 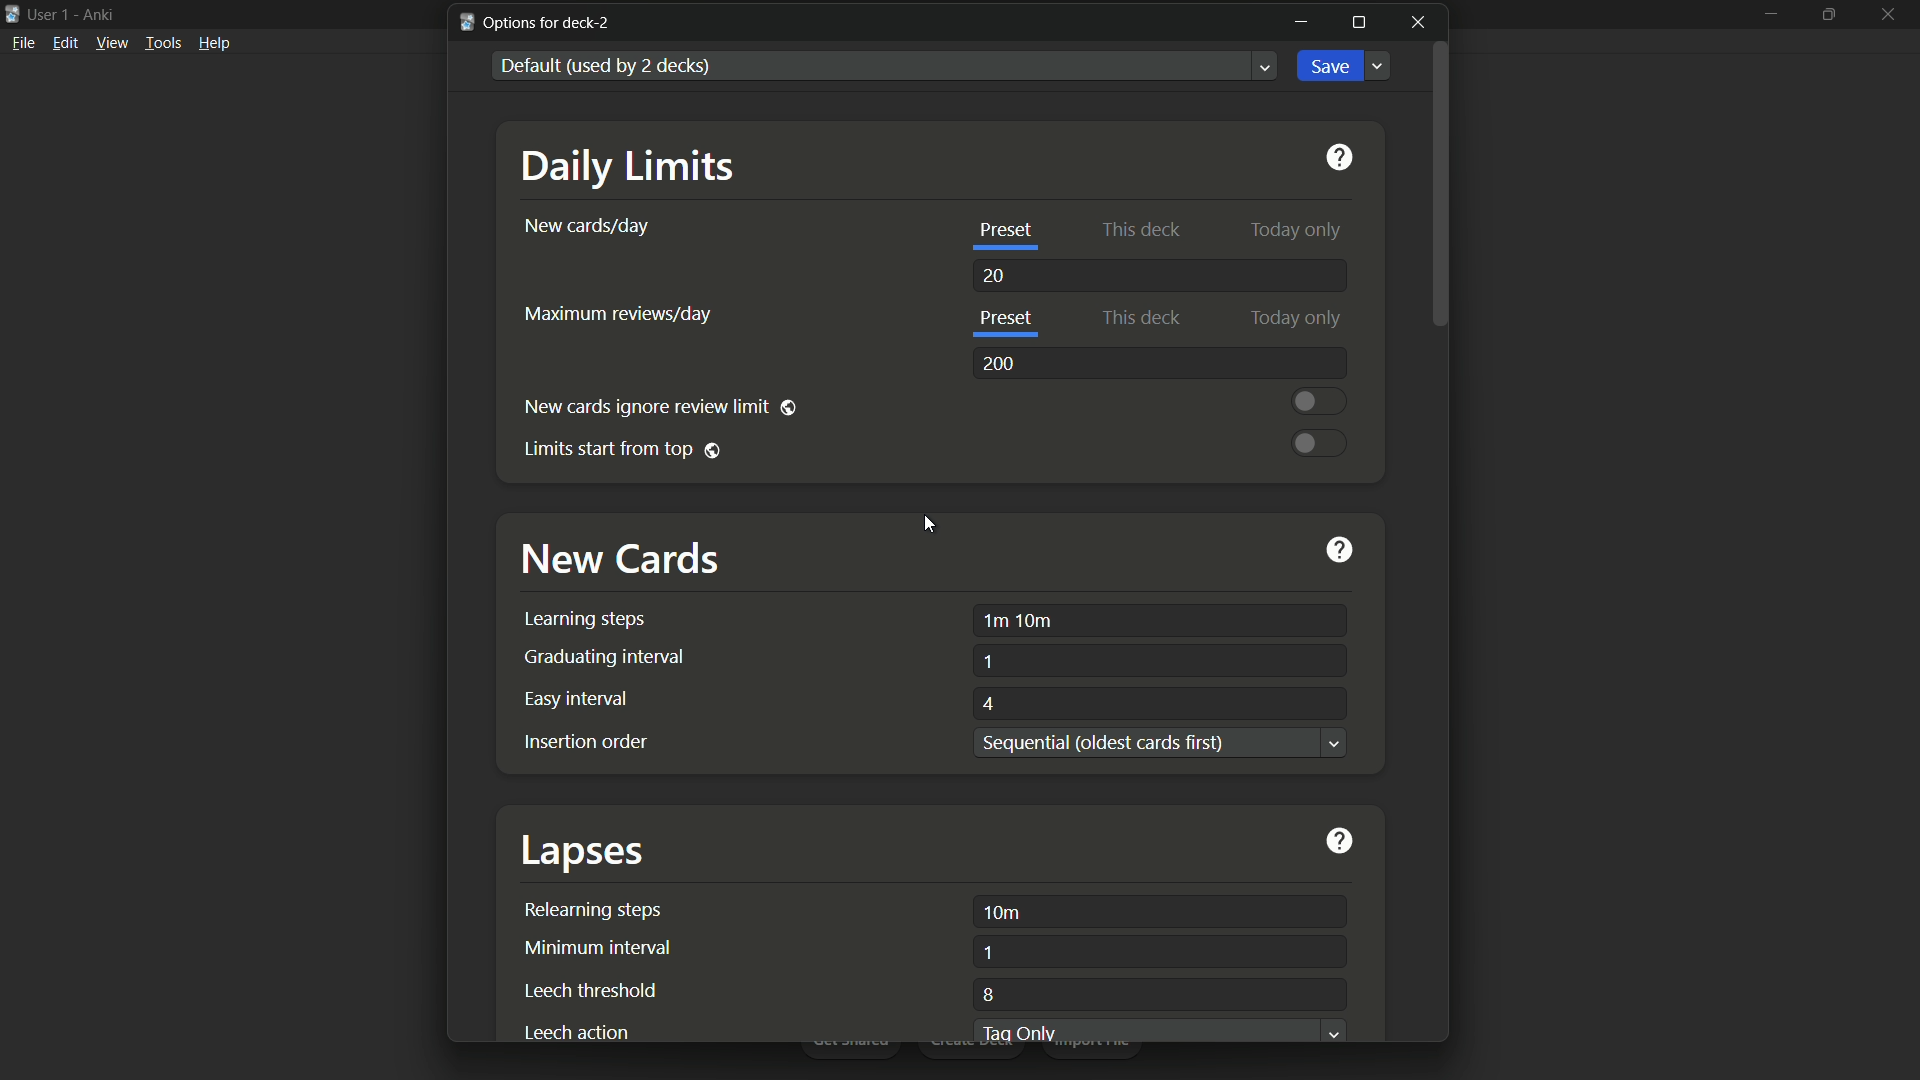 What do you see at coordinates (97, 15) in the screenshot?
I see `app name` at bounding box center [97, 15].